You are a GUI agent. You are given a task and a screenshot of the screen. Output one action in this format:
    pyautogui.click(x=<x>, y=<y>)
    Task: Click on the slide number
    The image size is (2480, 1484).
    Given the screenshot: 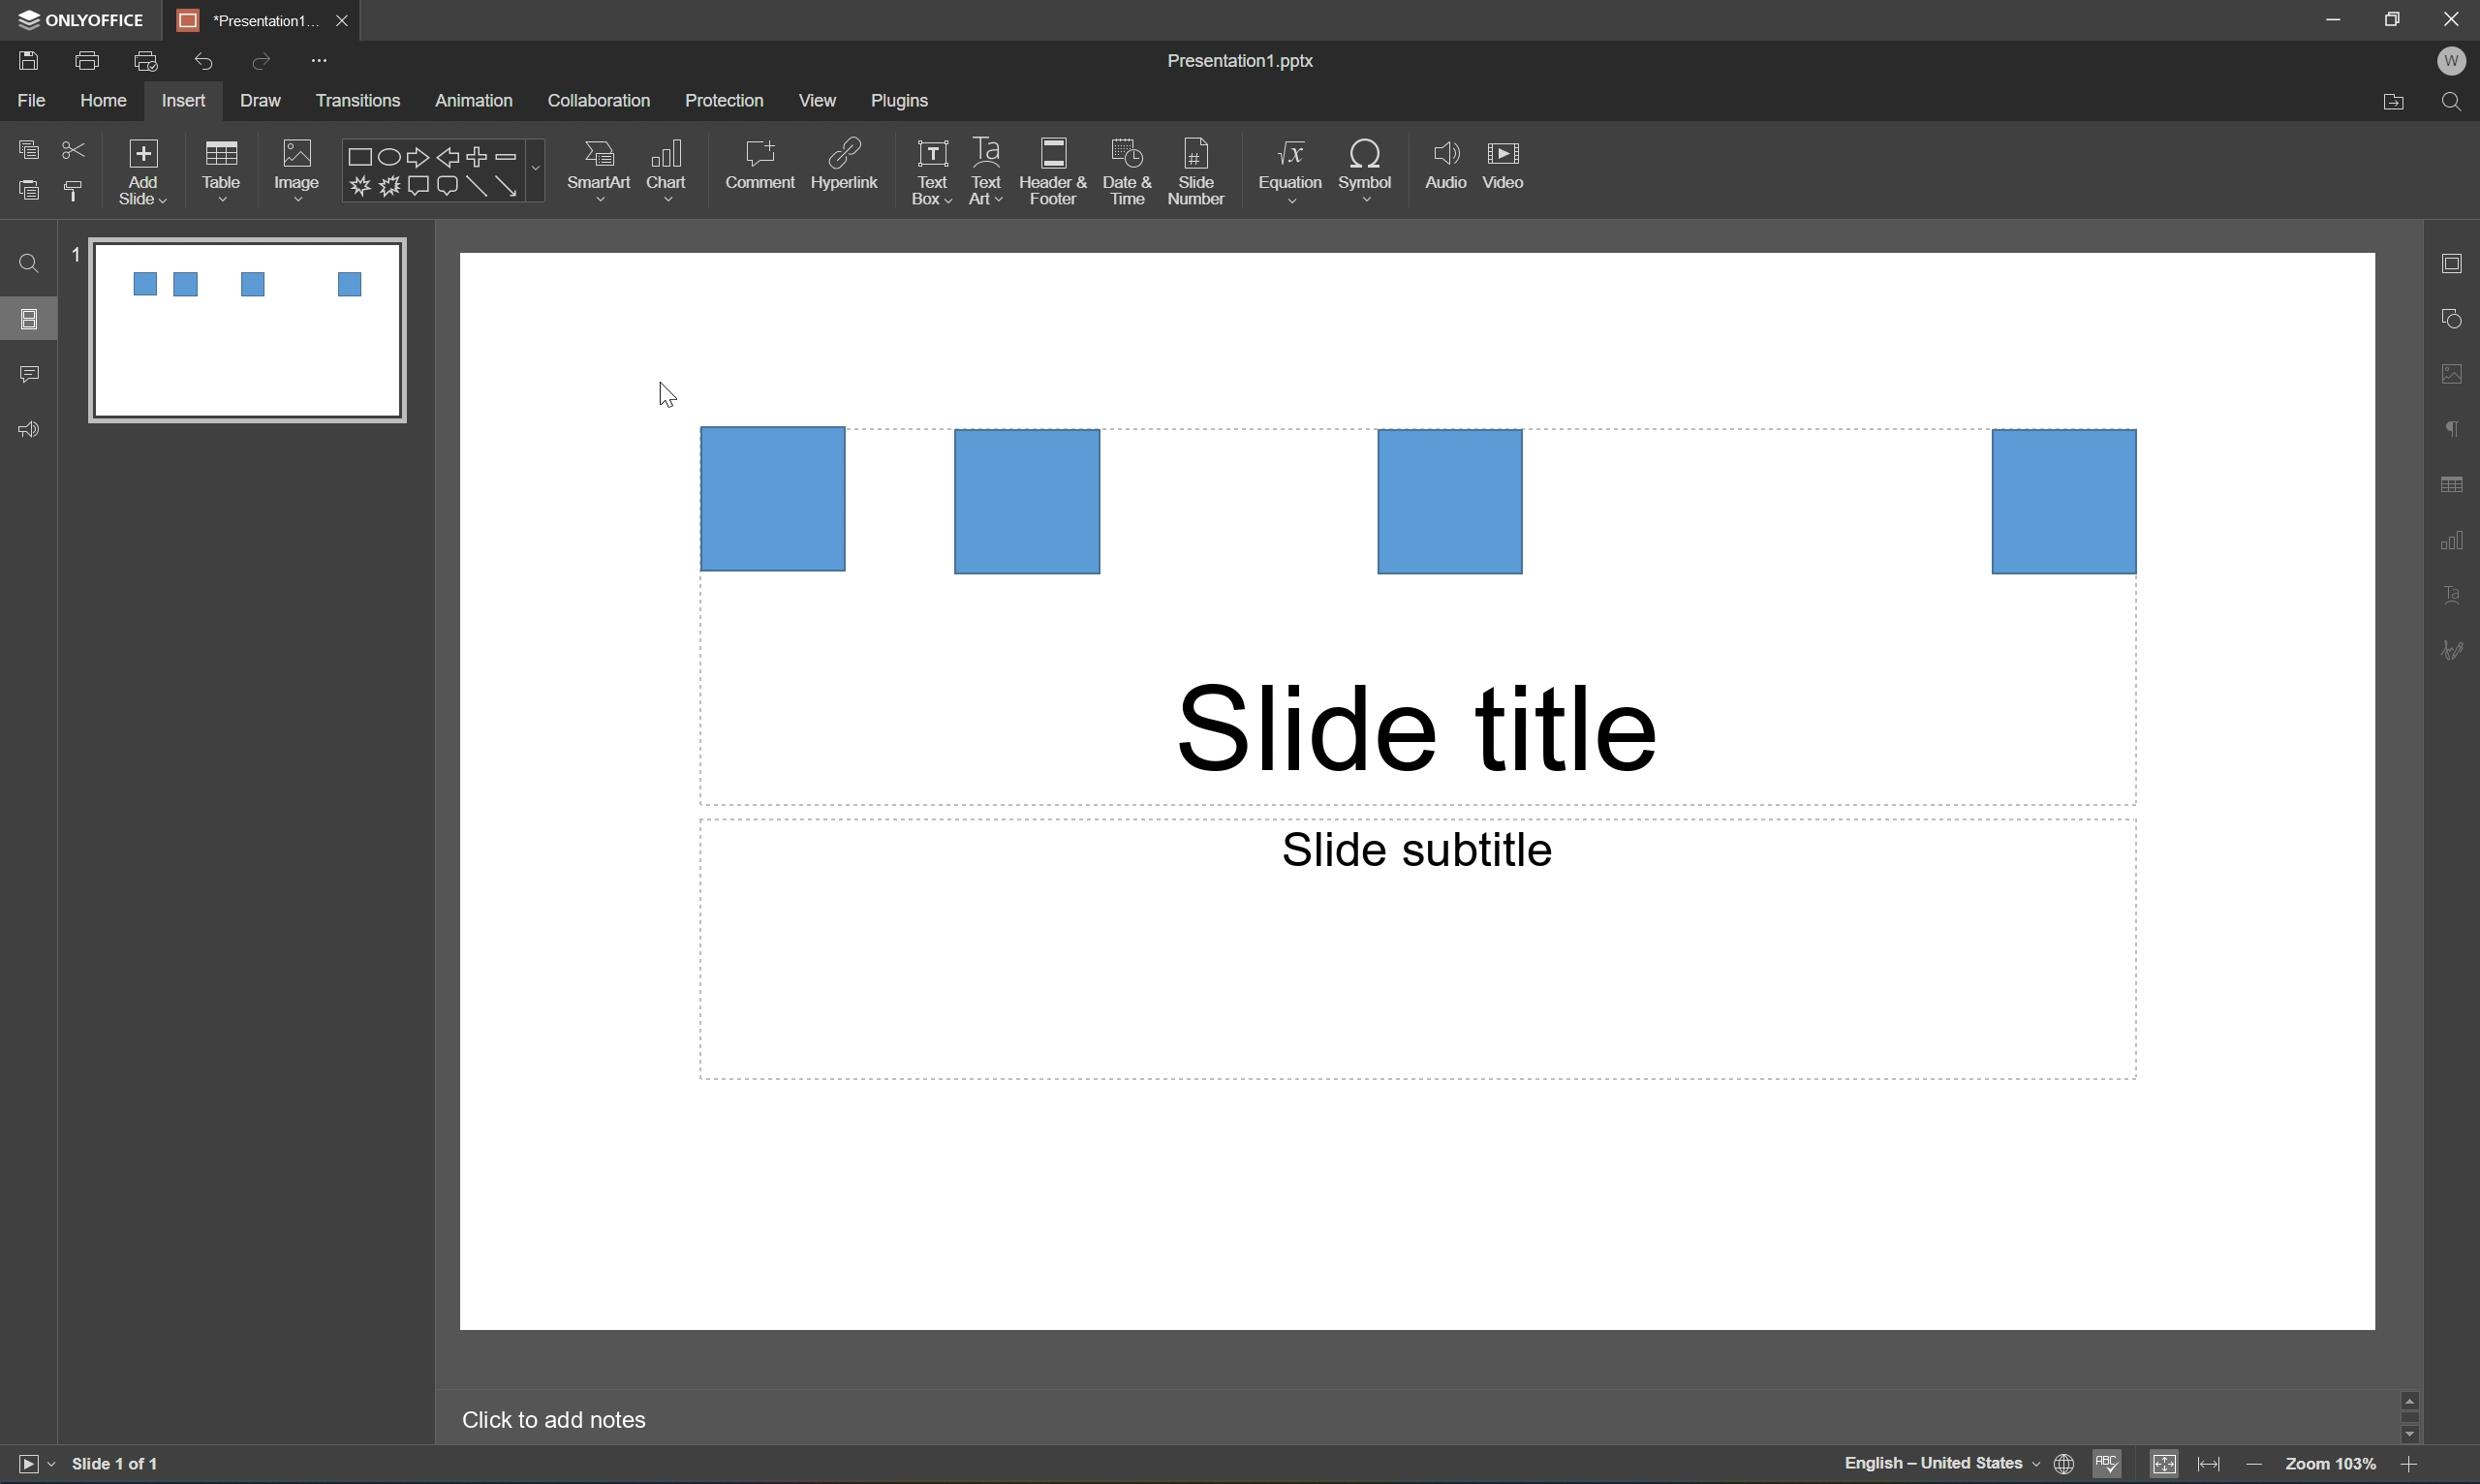 What is the action you would take?
    pyautogui.click(x=1198, y=173)
    